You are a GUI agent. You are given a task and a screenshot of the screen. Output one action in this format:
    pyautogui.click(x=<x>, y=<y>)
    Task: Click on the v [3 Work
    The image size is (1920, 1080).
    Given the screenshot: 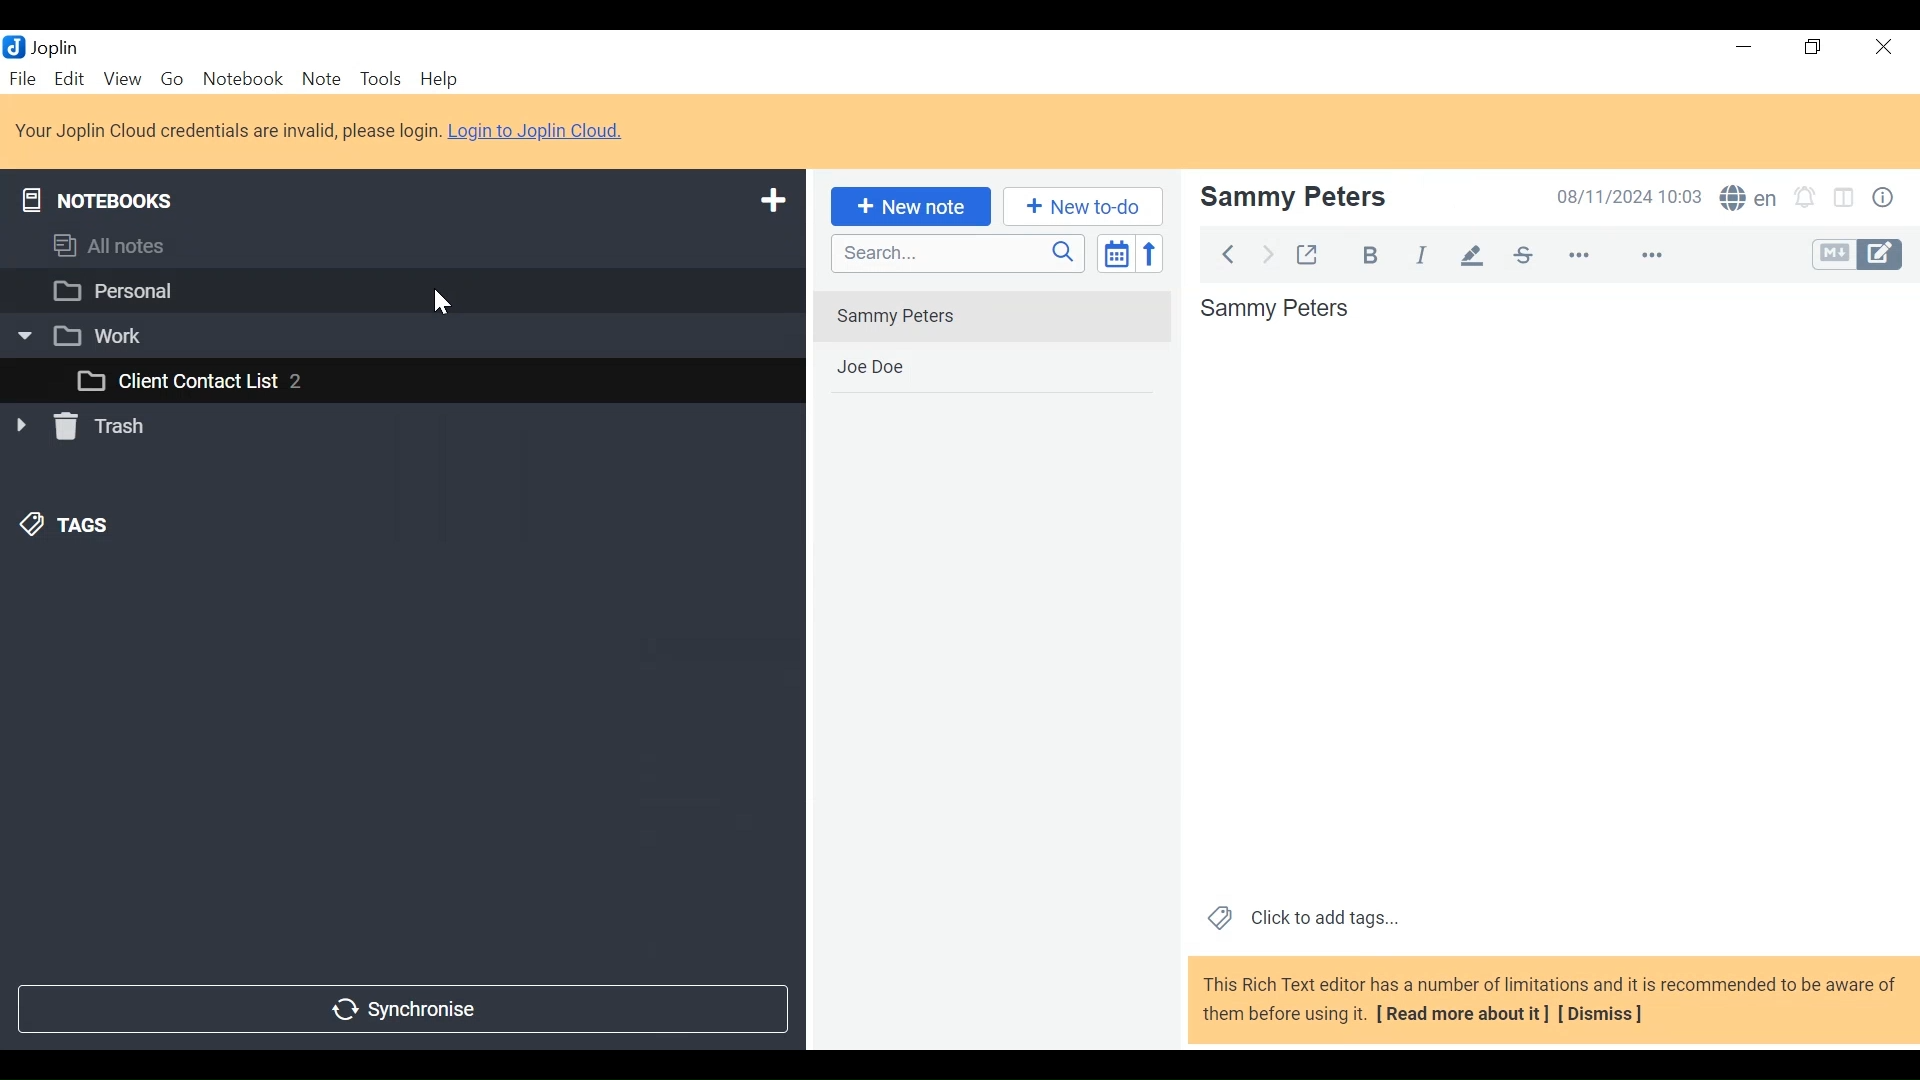 What is the action you would take?
    pyautogui.click(x=81, y=334)
    